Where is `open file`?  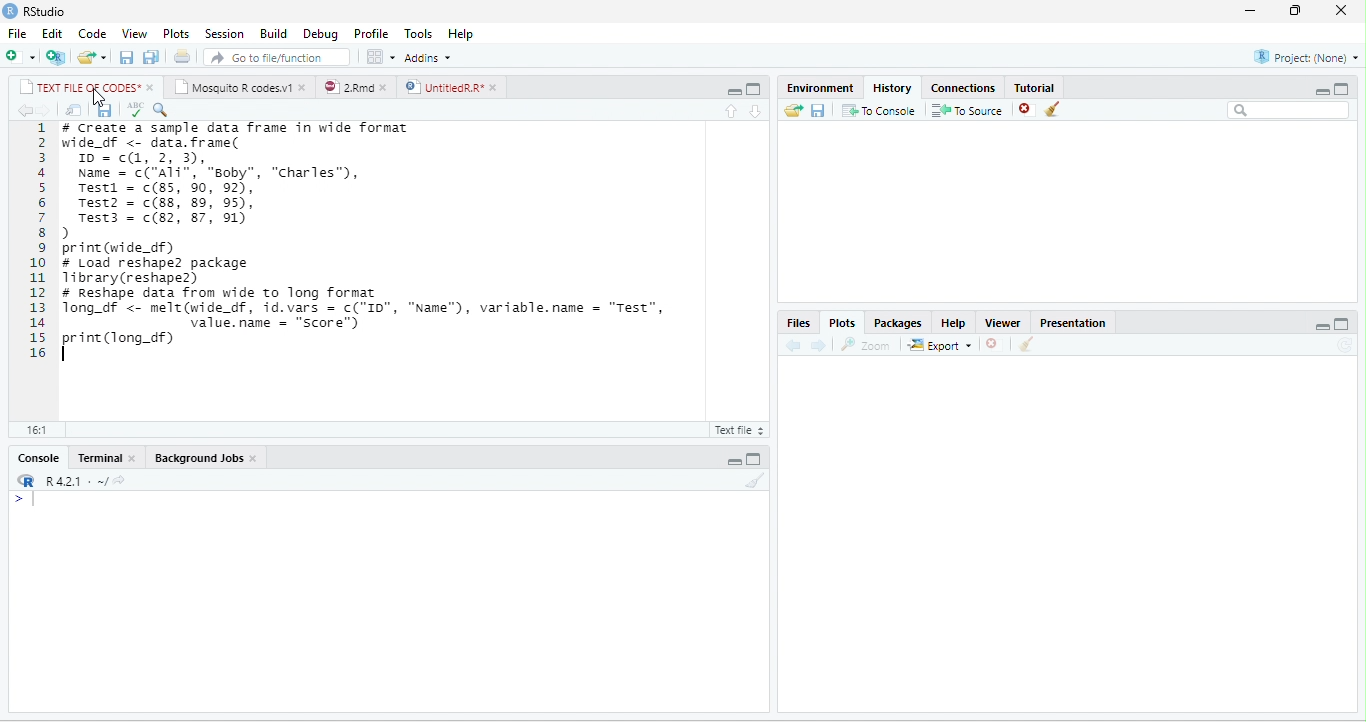
open file is located at coordinates (92, 57).